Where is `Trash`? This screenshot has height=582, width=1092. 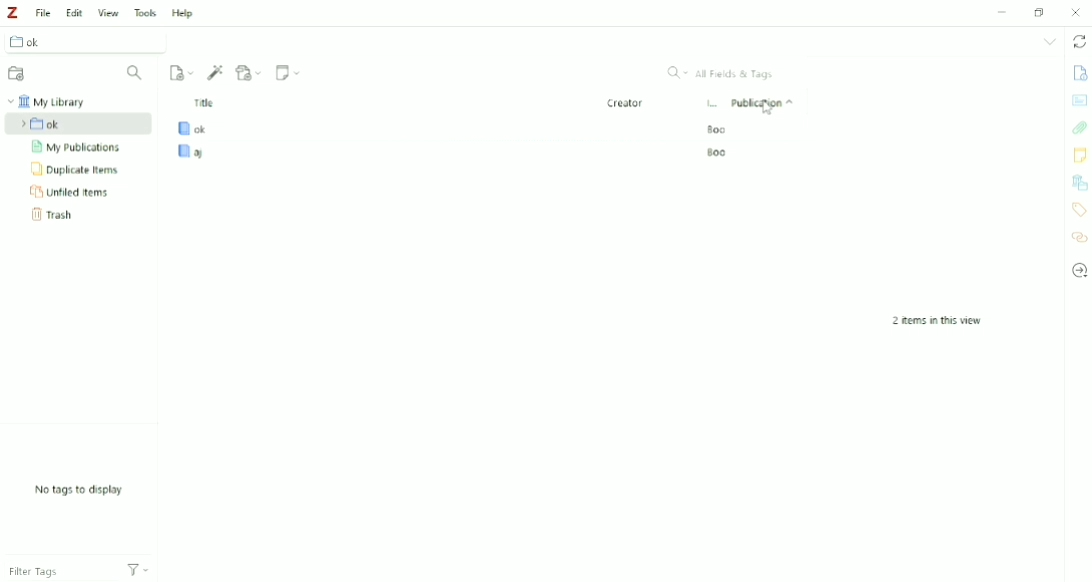 Trash is located at coordinates (57, 215).